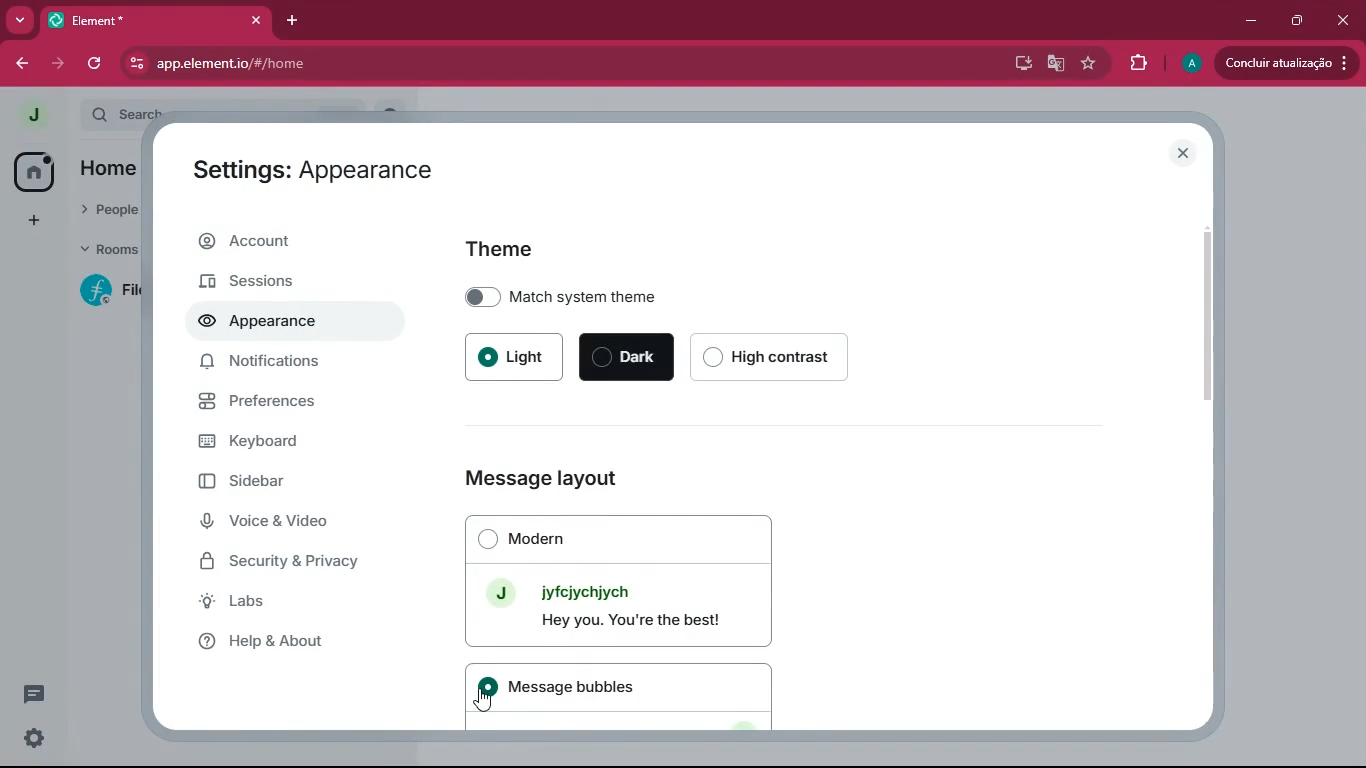 The width and height of the screenshot is (1366, 768). I want to click on Settings: Appearance, so click(310, 171).